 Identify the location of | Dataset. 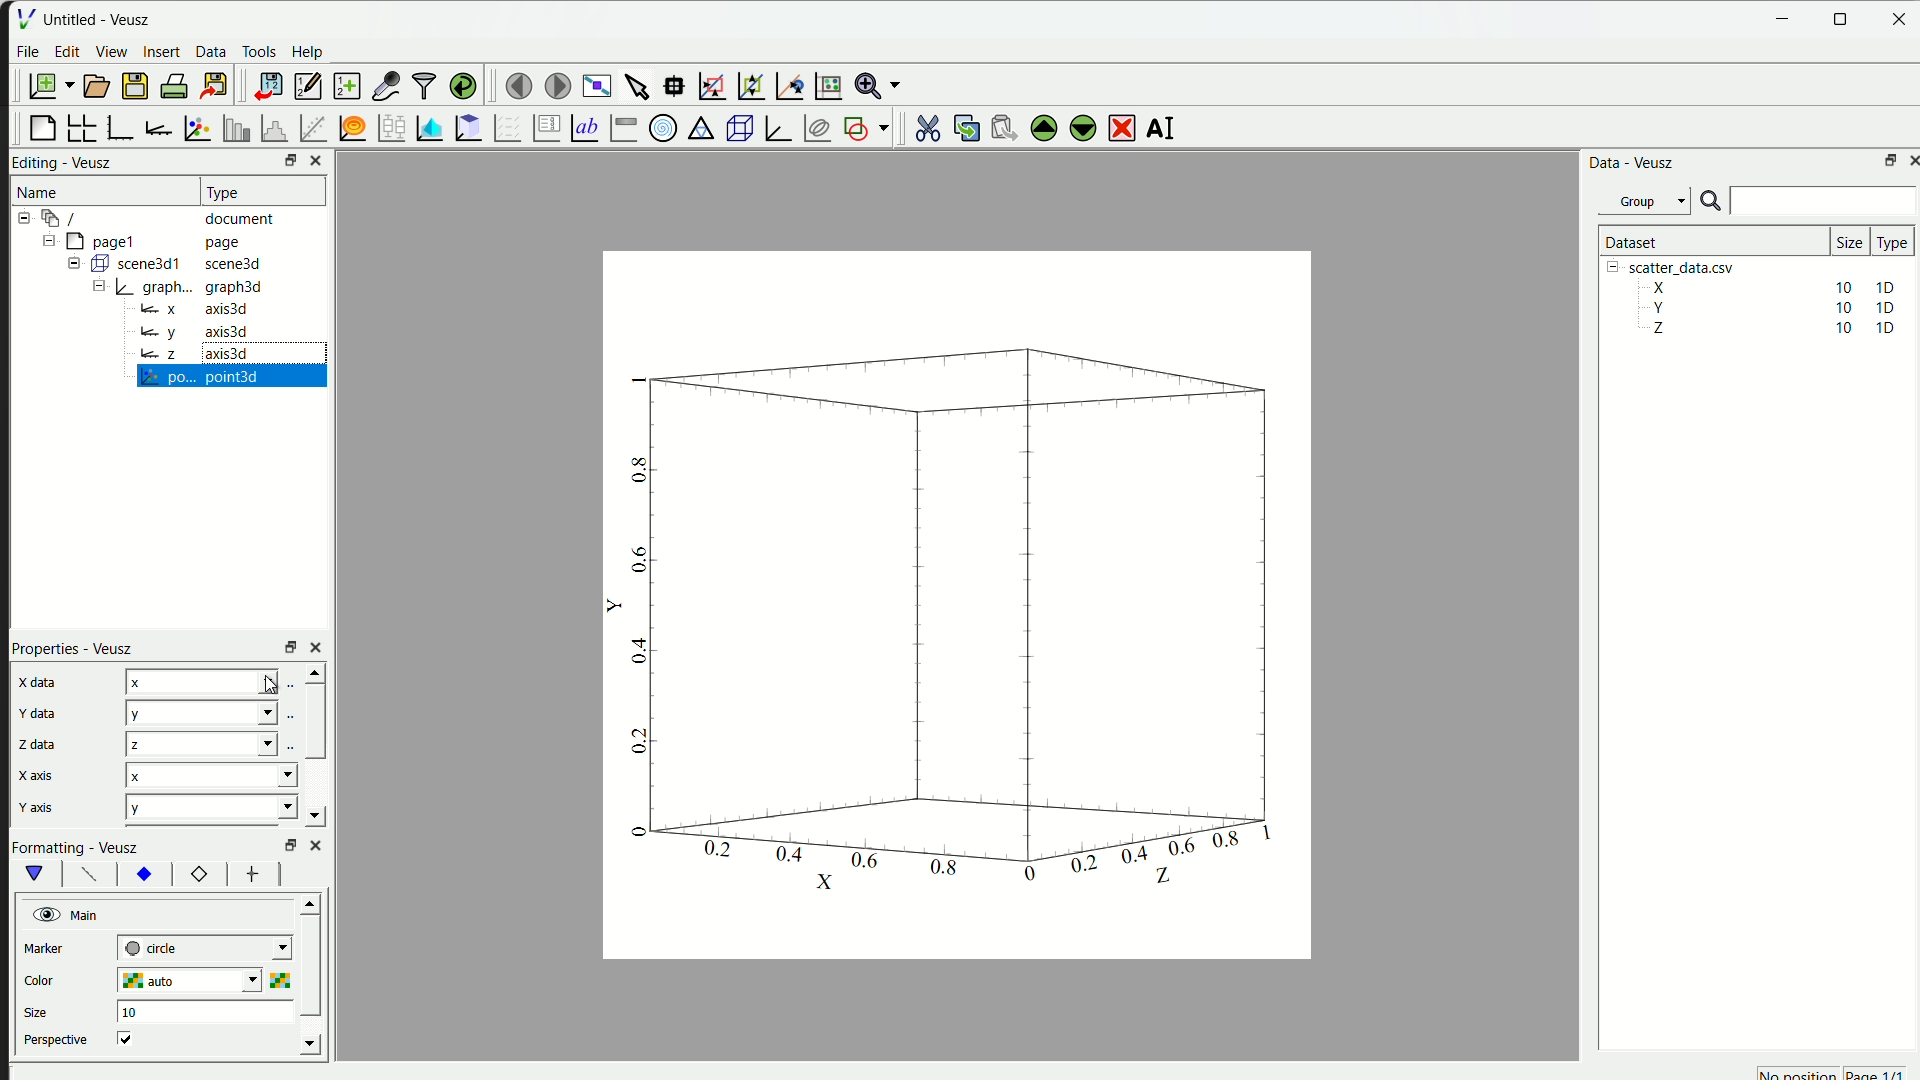
(1632, 237).